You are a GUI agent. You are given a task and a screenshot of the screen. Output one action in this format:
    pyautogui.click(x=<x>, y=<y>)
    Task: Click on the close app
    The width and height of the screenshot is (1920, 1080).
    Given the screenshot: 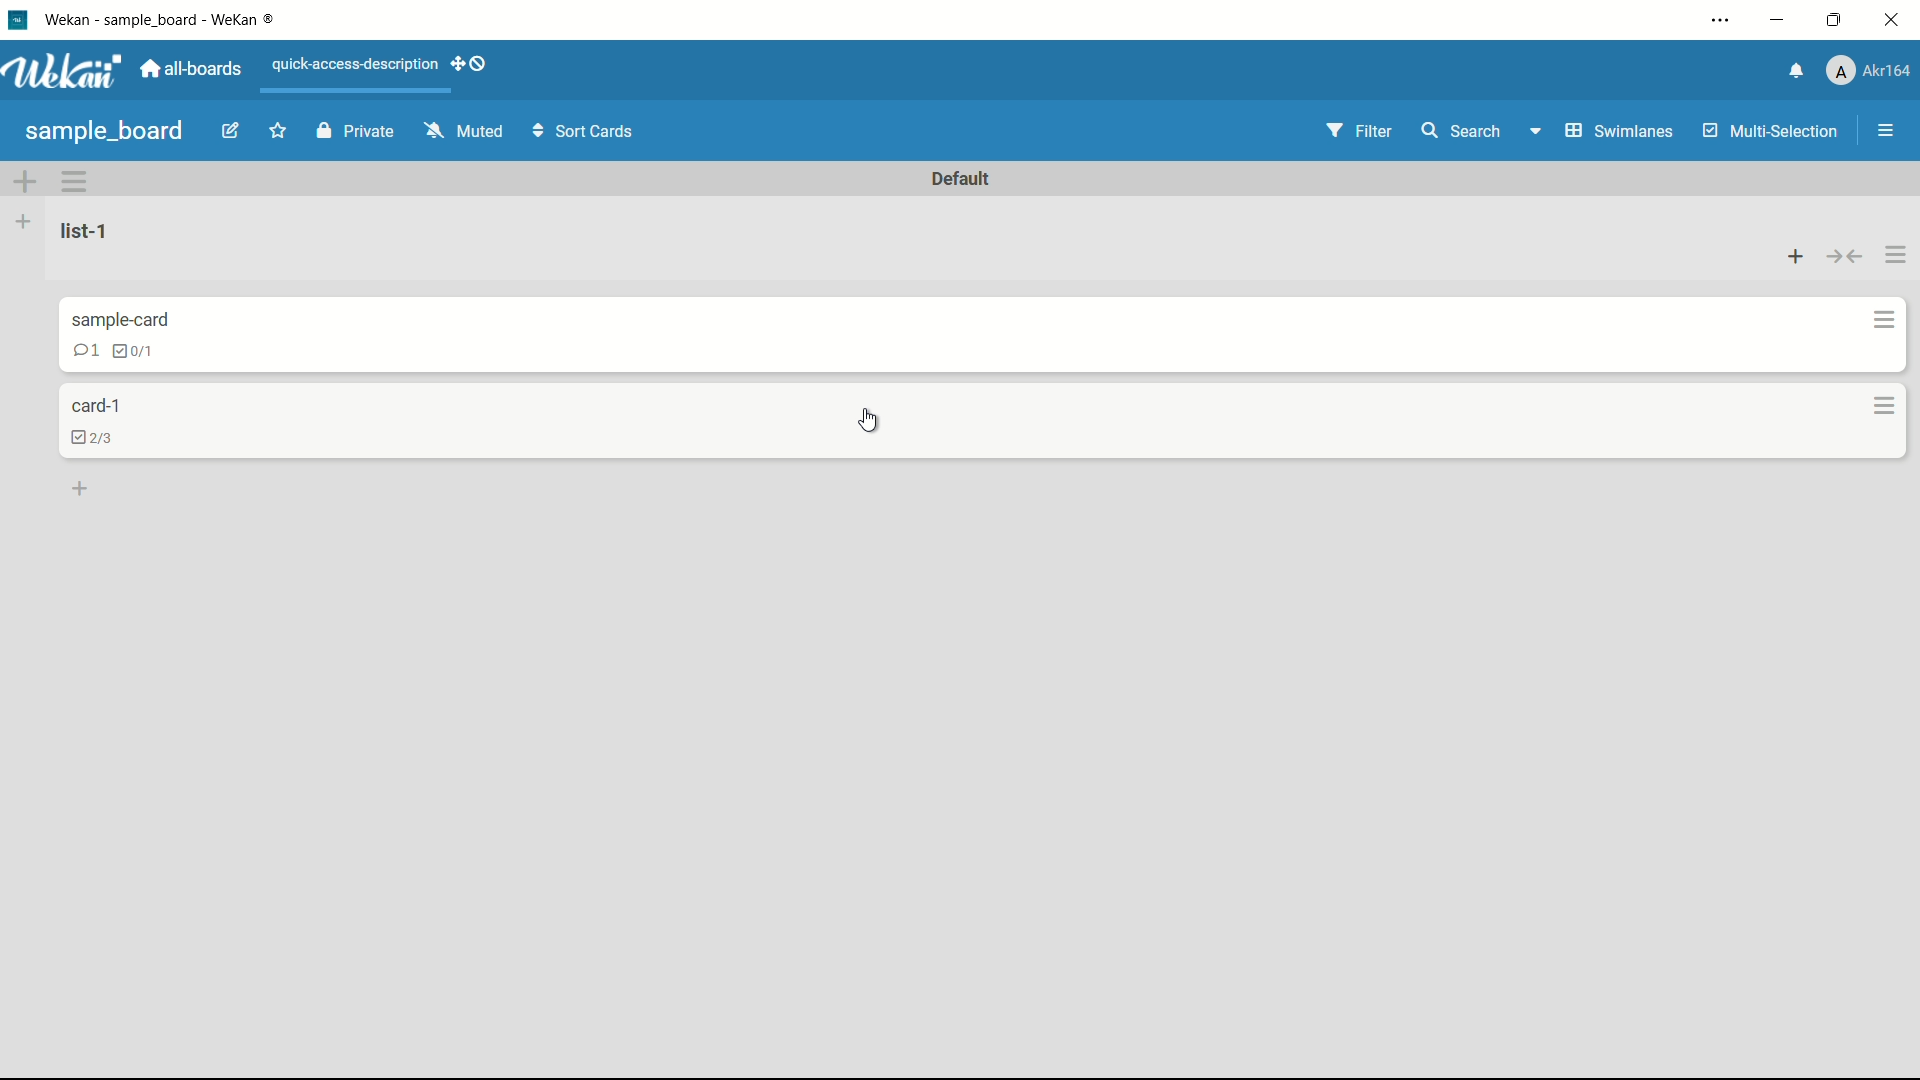 What is the action you would take?
    pyautogui.click(x=1894, y=21)
    